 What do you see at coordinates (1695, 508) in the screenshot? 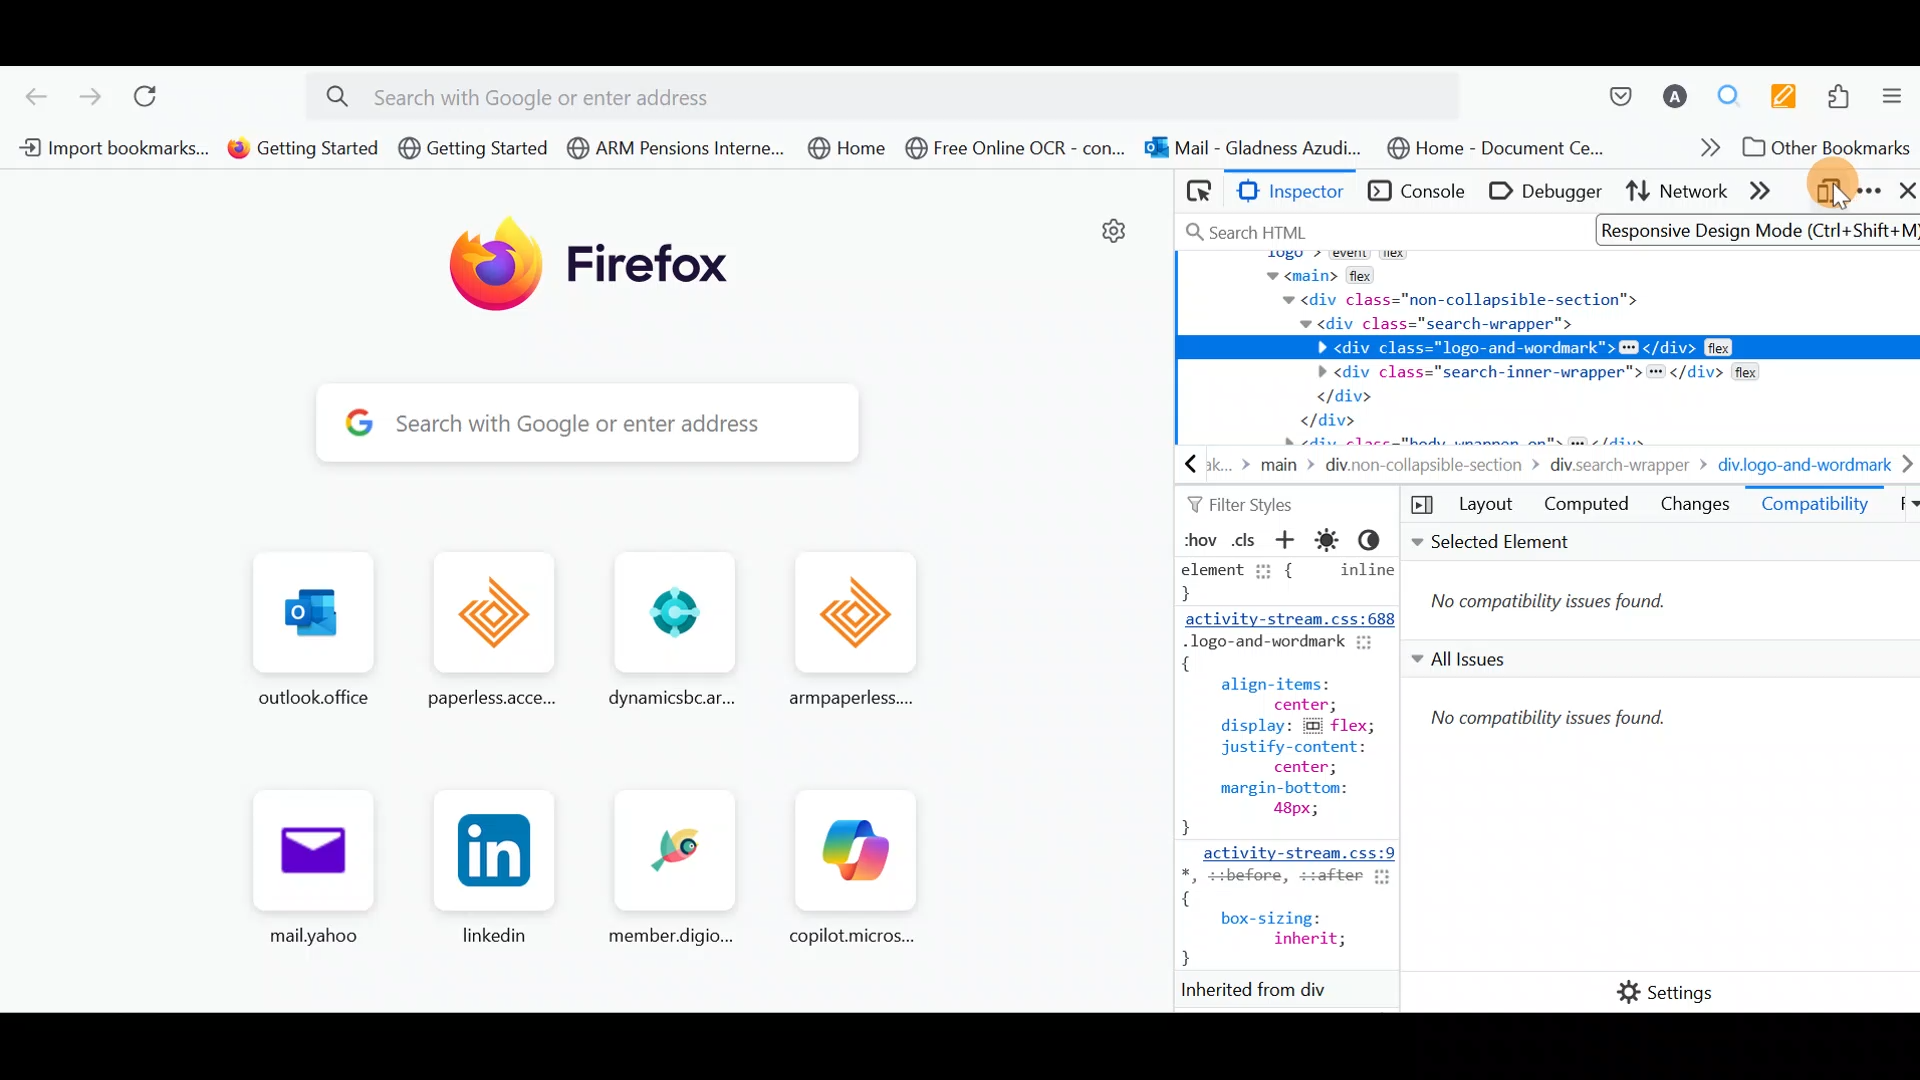
I see `Changes` at bounding box center [1695, 508].